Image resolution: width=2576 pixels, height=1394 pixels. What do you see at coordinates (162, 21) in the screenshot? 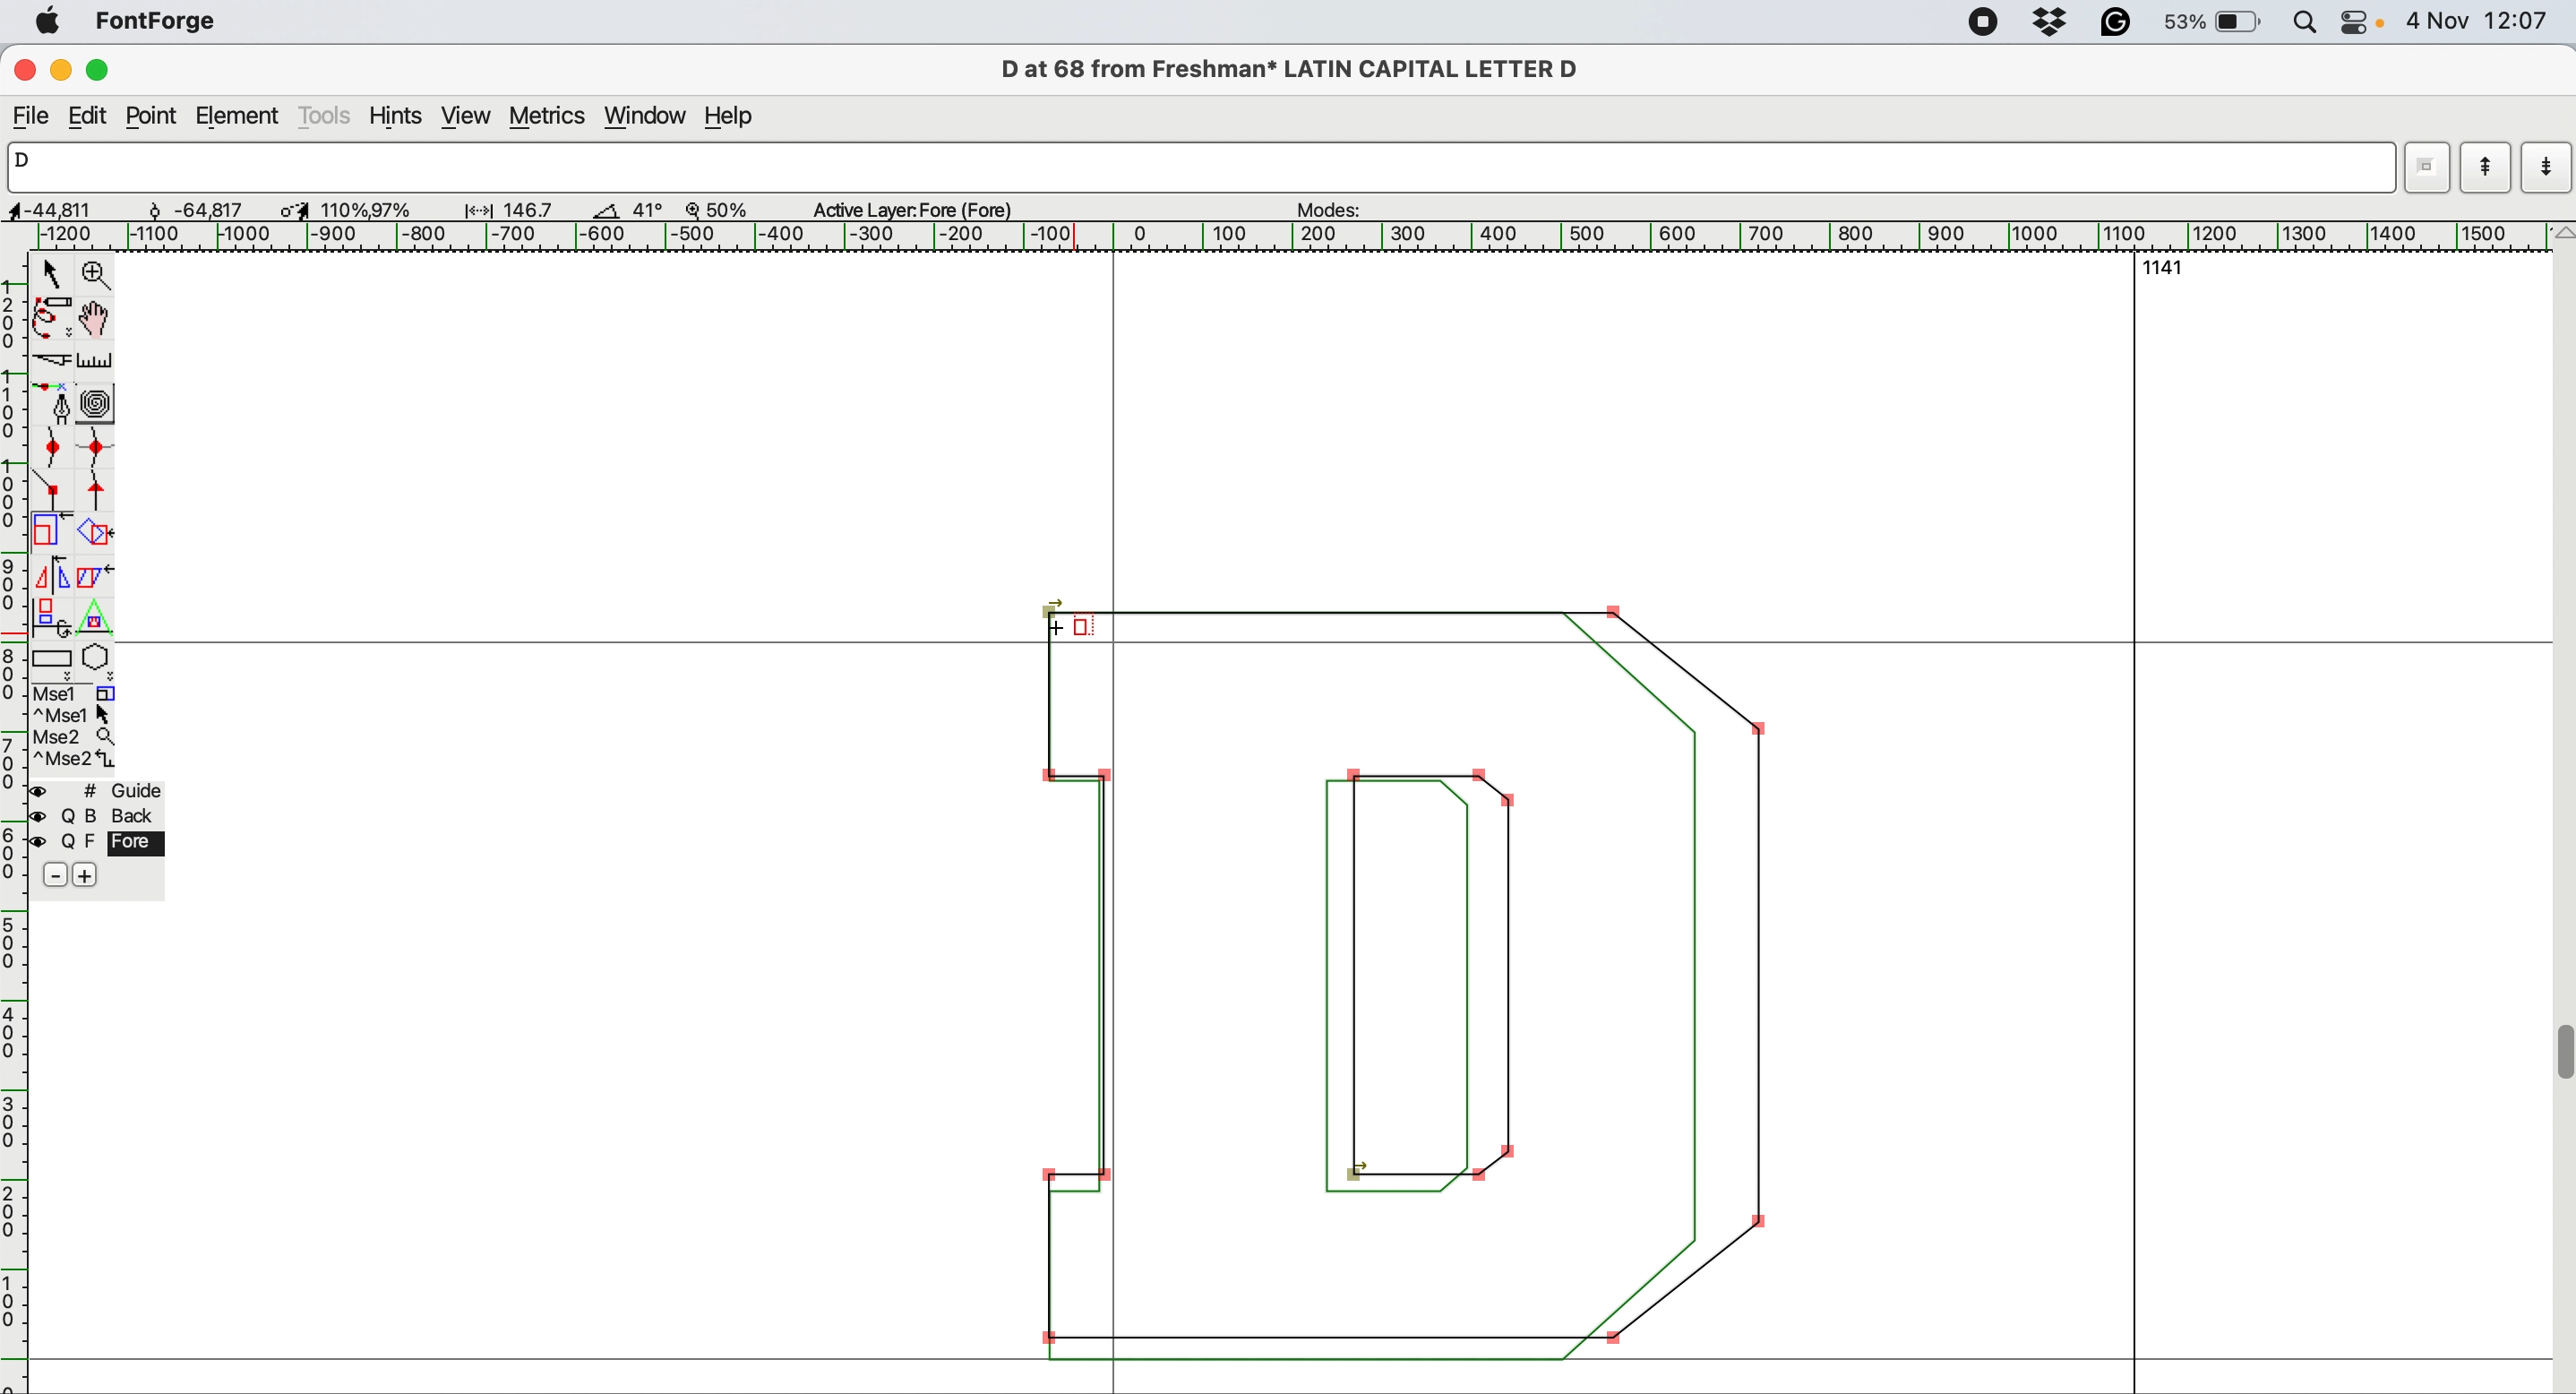
I see `font forge` at bounding box center [162, 21].